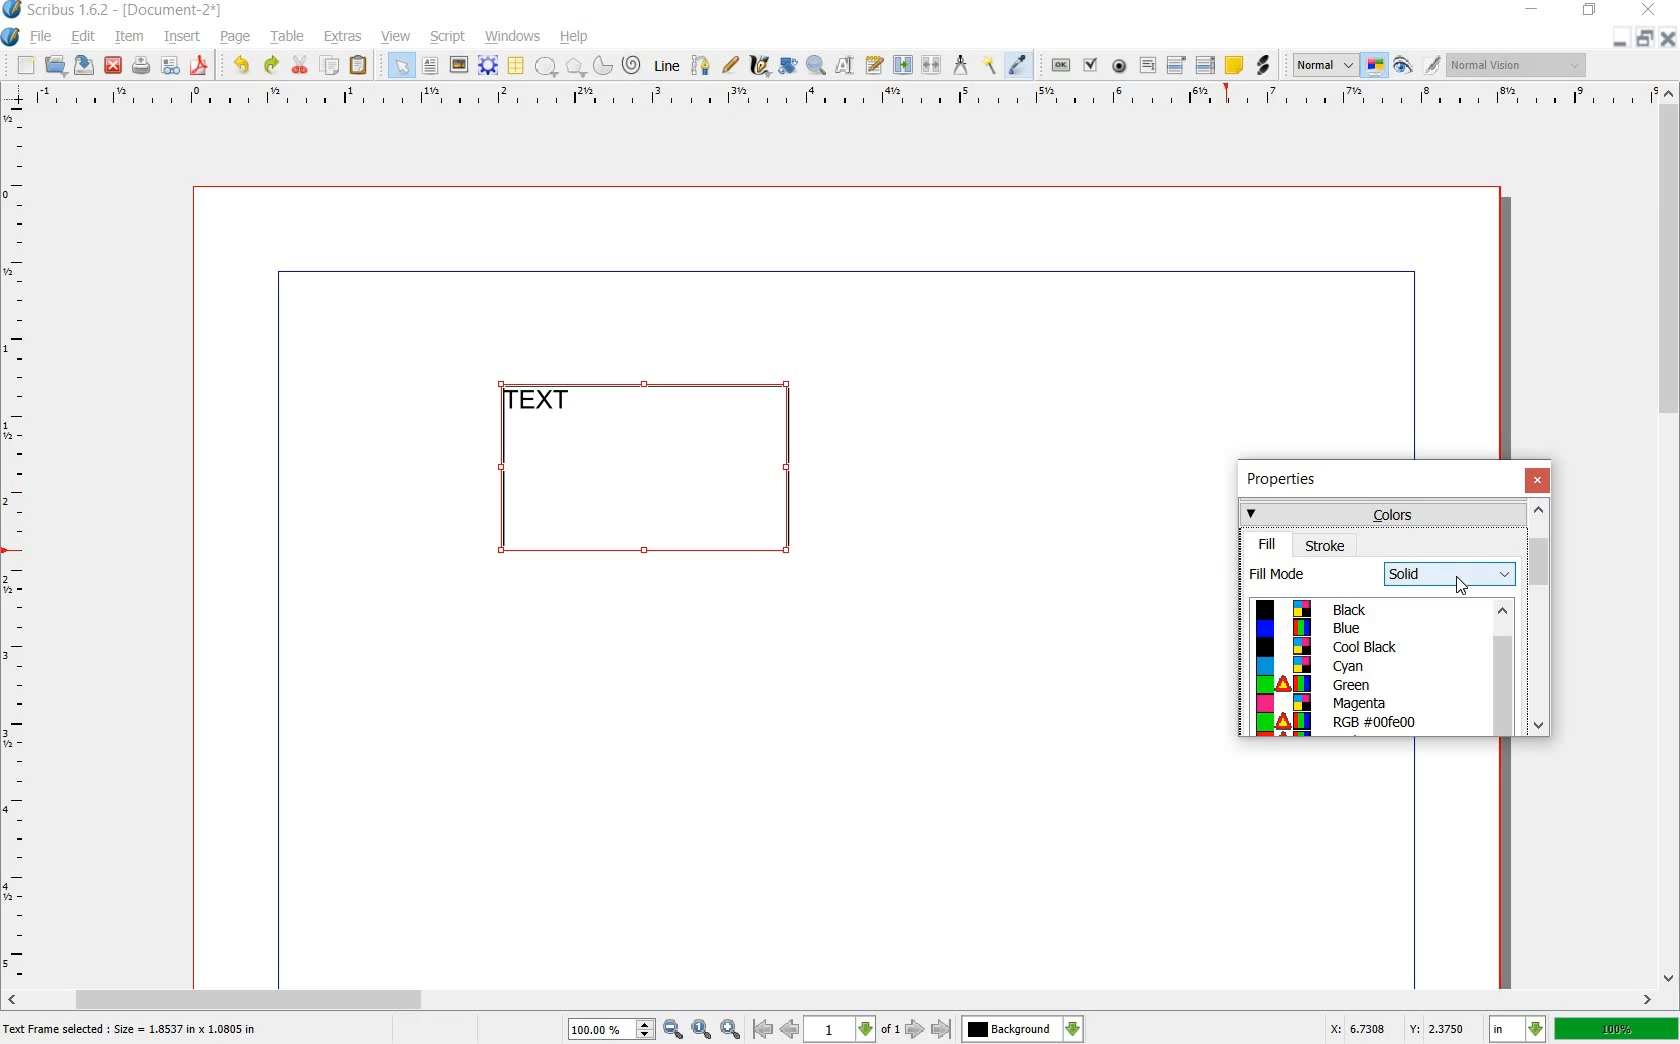 The image size is (1680, 1044). I want to click on edit contents of frame, so click(845, 66).